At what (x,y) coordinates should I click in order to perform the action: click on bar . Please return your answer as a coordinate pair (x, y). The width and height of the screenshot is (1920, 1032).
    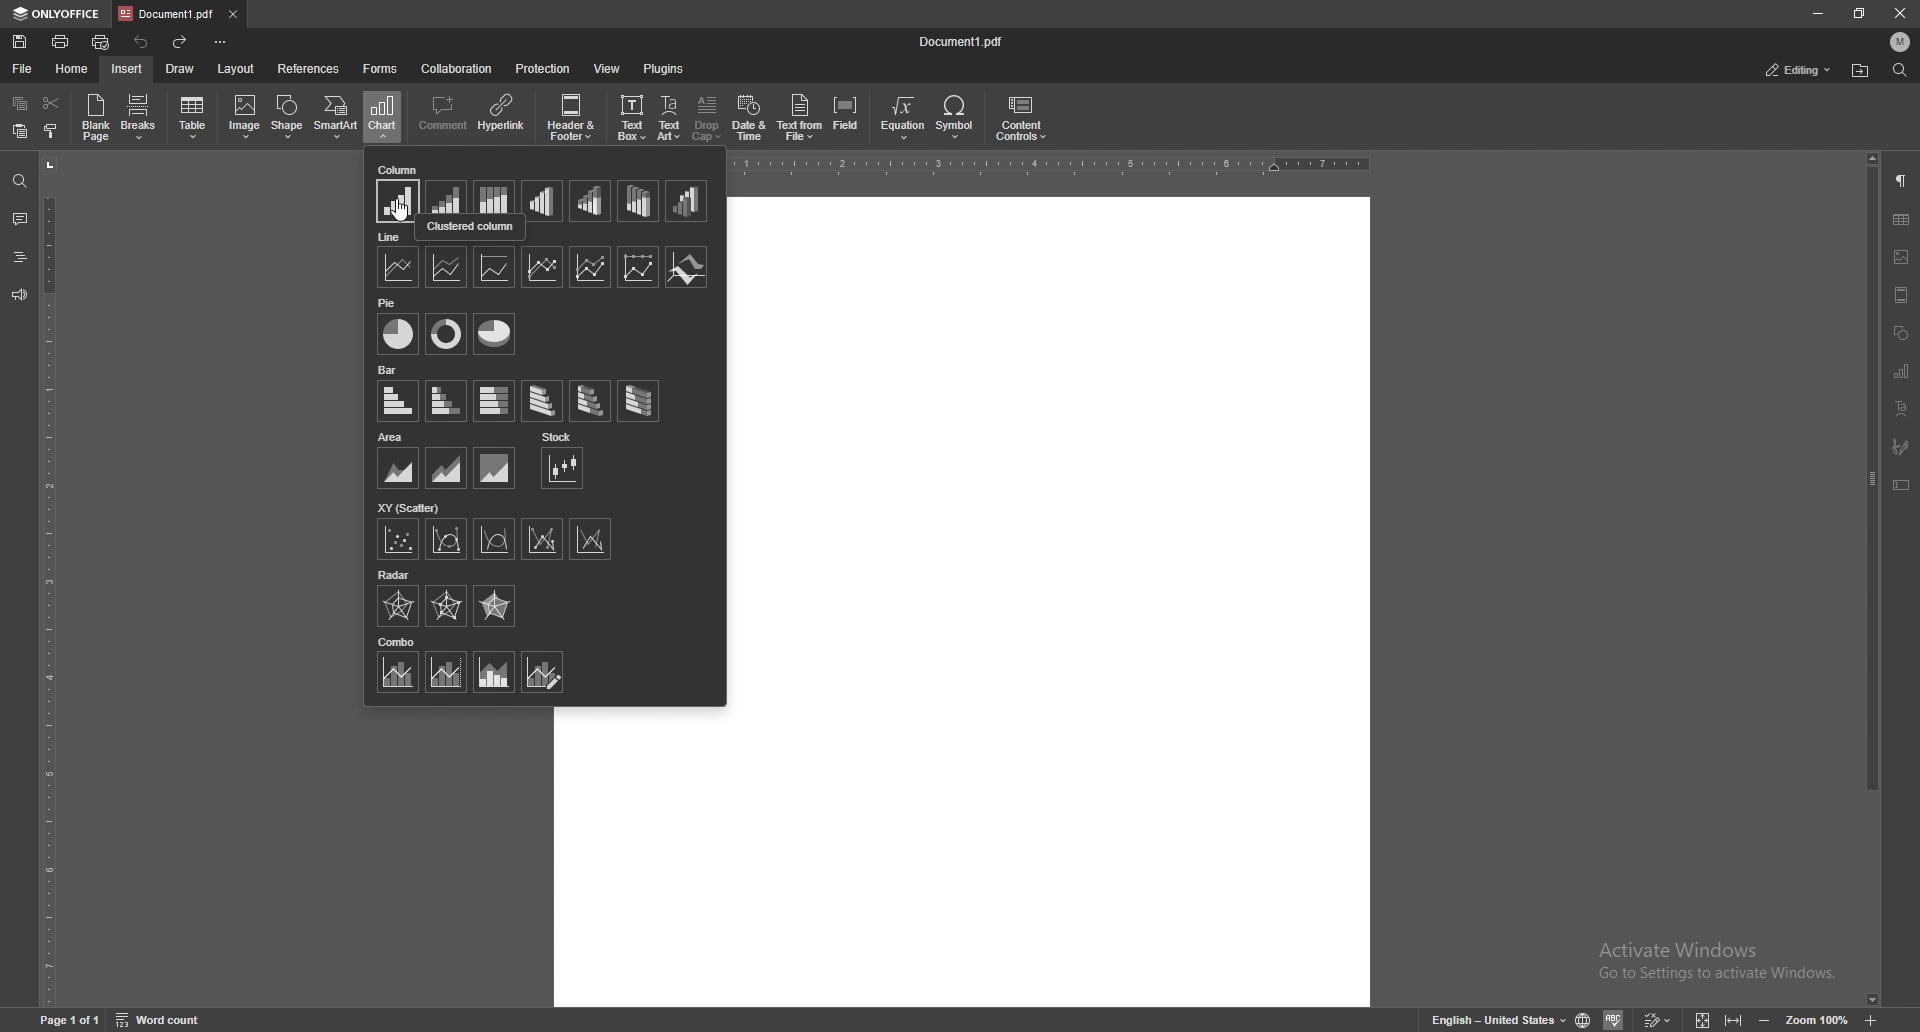
    Looking at the image, I should click on (391, 370).